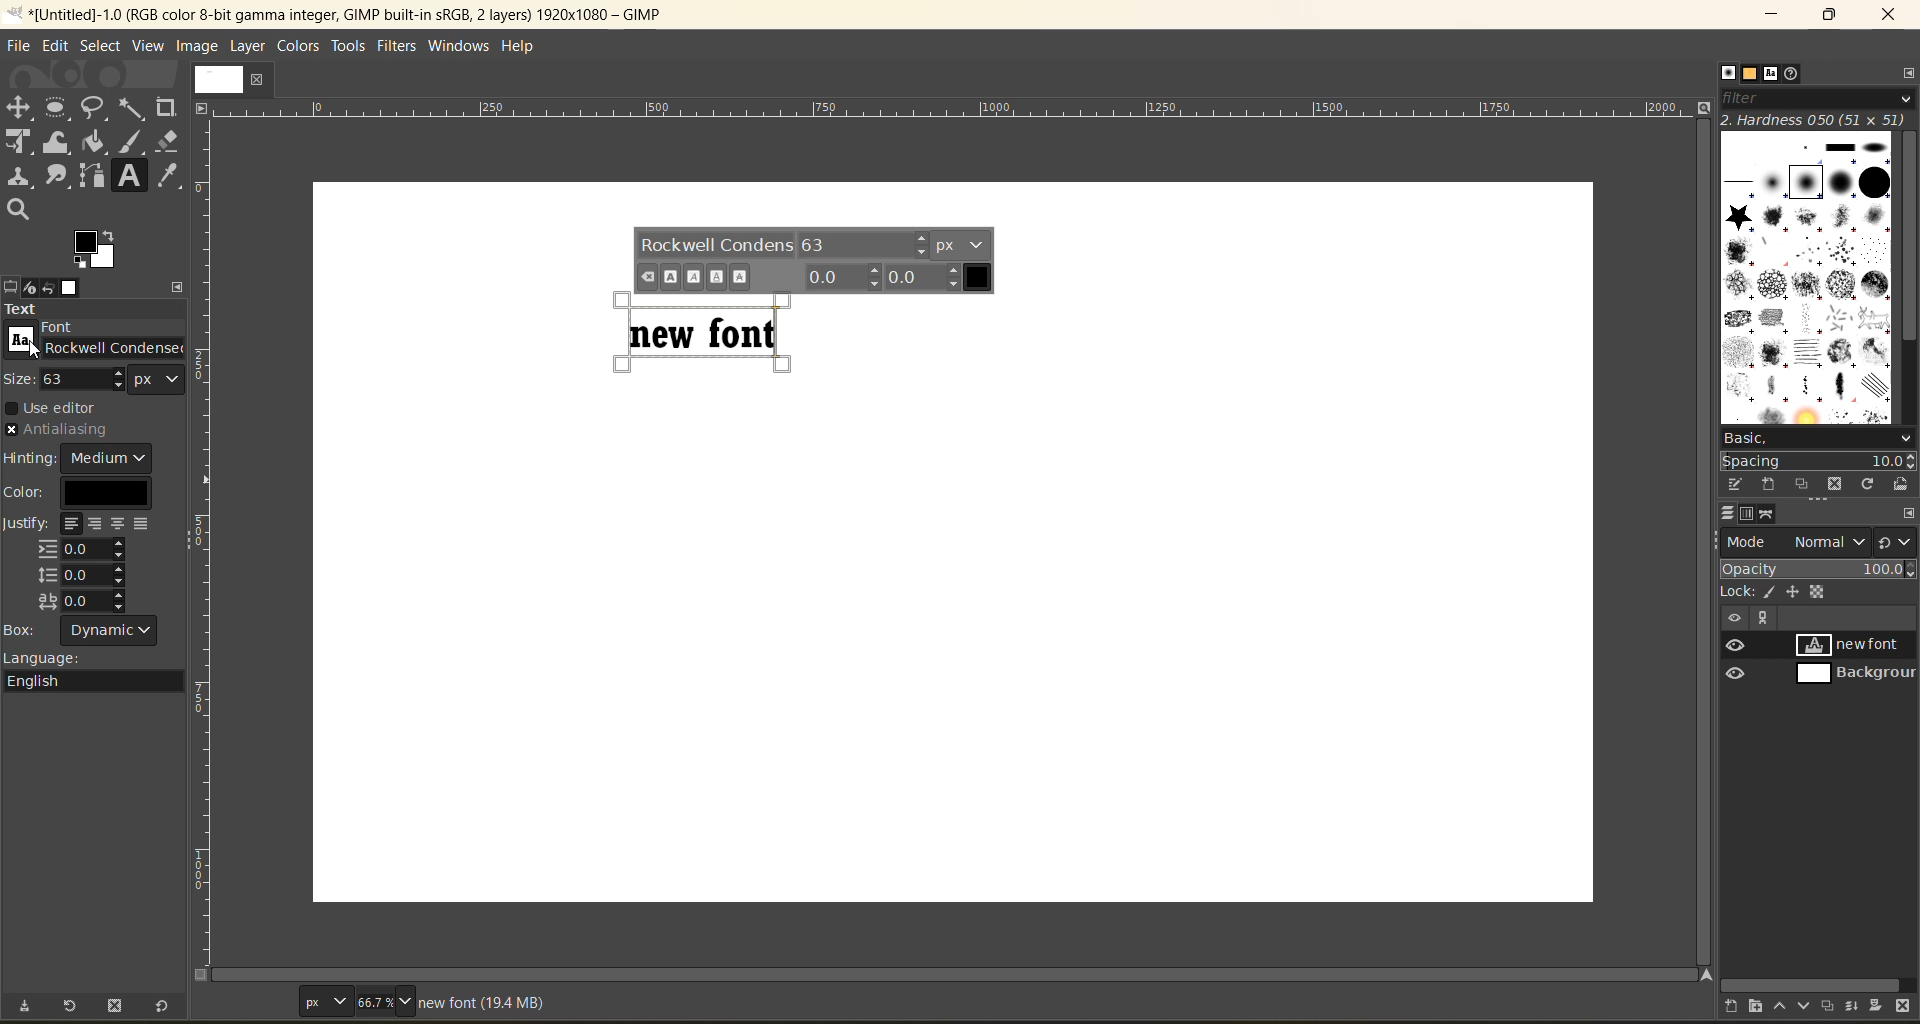 This screenshot has height=1024, width=1920. I want to click on maximize, so click(1829, 18).